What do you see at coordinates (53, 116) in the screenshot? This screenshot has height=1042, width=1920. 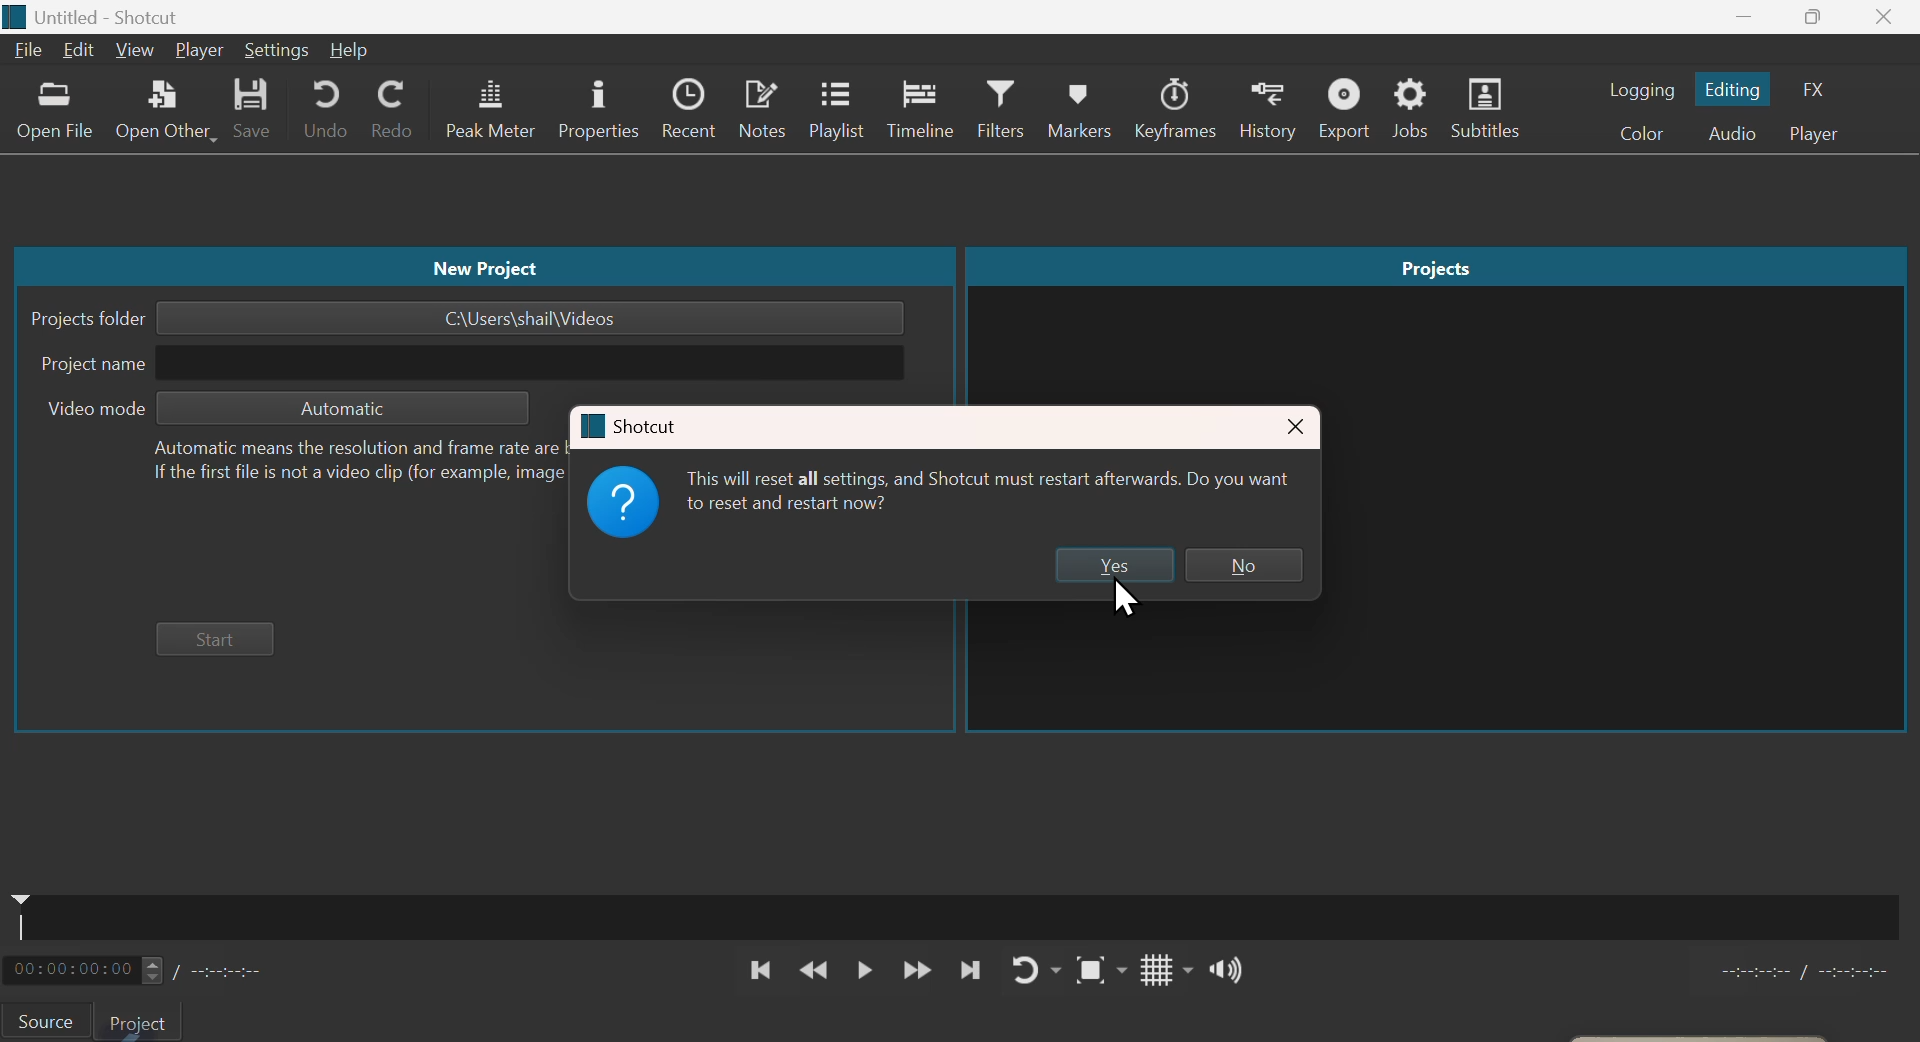 I see `open file` at bounding box center [53, 116].